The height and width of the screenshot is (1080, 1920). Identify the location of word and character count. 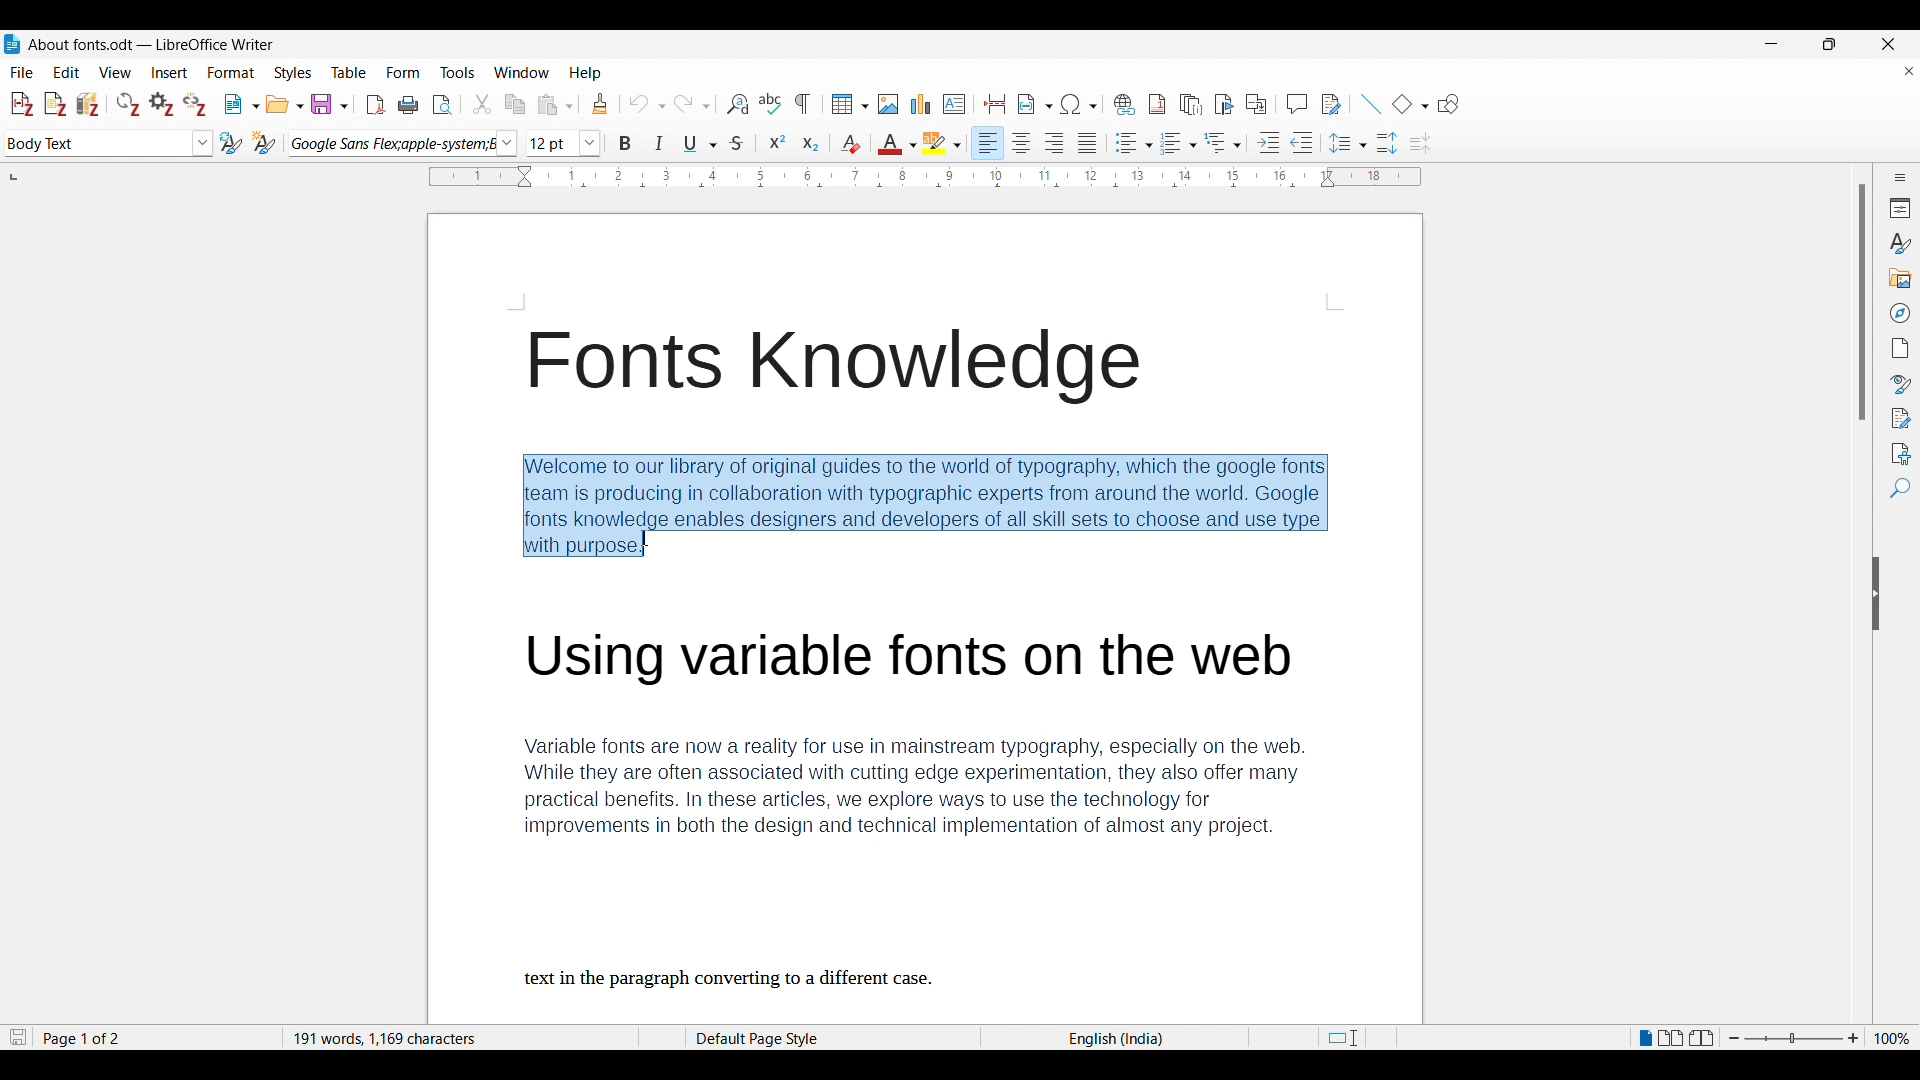
(390, 1037).